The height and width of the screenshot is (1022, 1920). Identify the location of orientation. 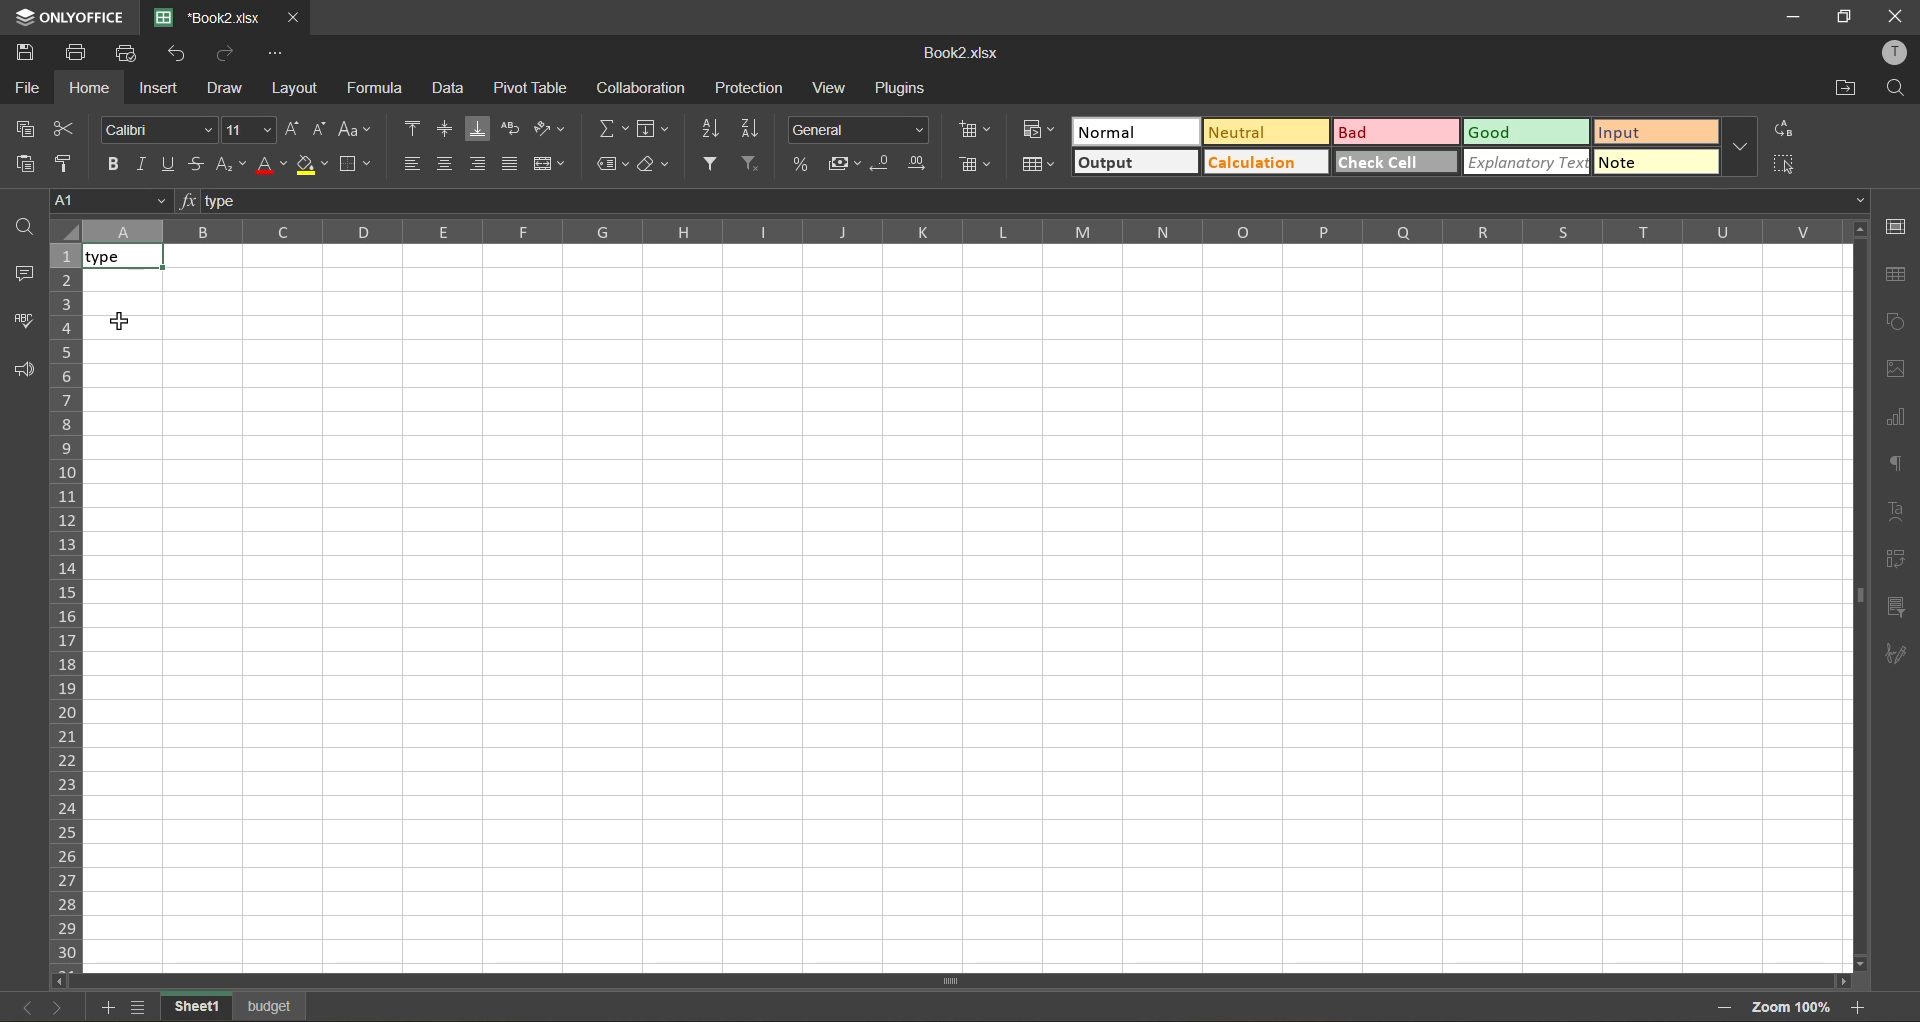
(551, 129).